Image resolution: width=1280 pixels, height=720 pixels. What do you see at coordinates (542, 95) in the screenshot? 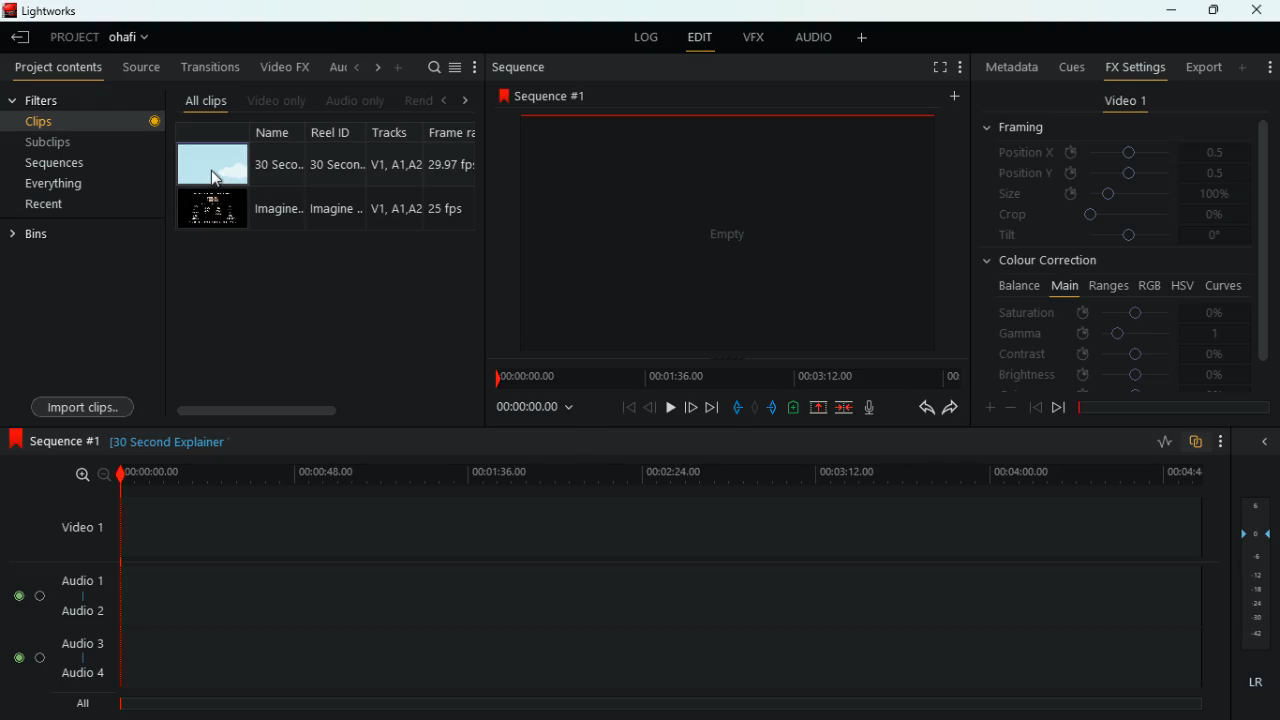
I see `sequence` at bounding box center [542, 95].